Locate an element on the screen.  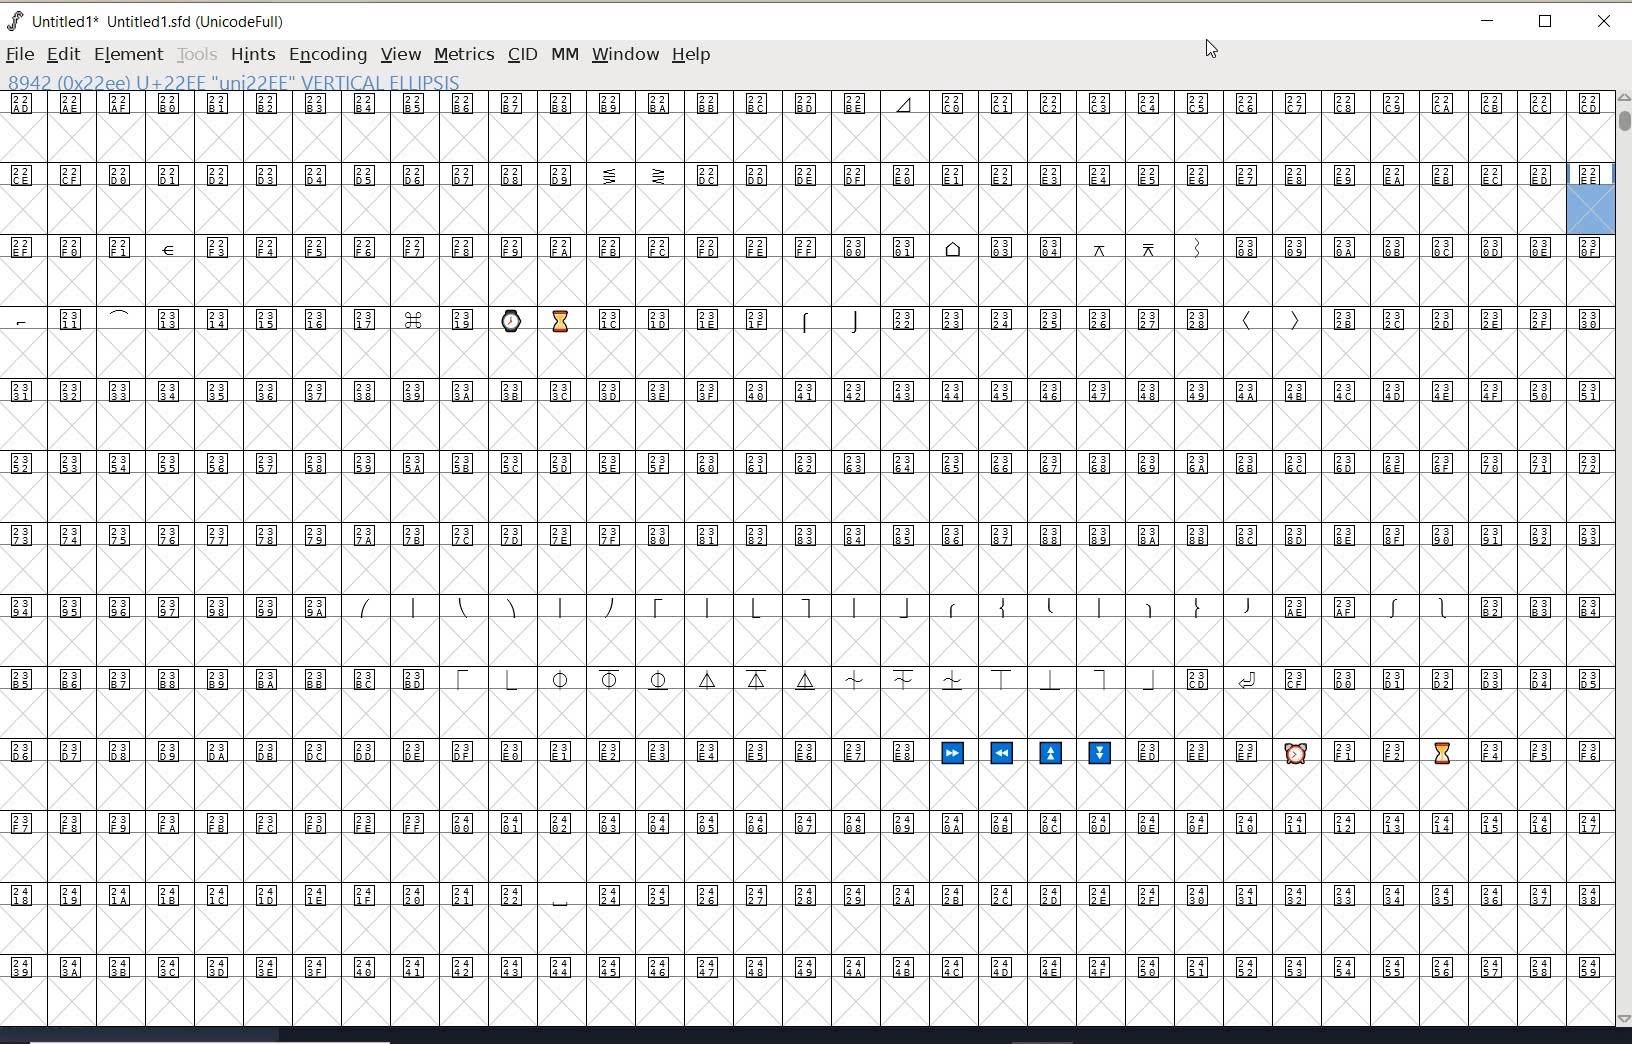
close is located at coordinates (1604, 22).